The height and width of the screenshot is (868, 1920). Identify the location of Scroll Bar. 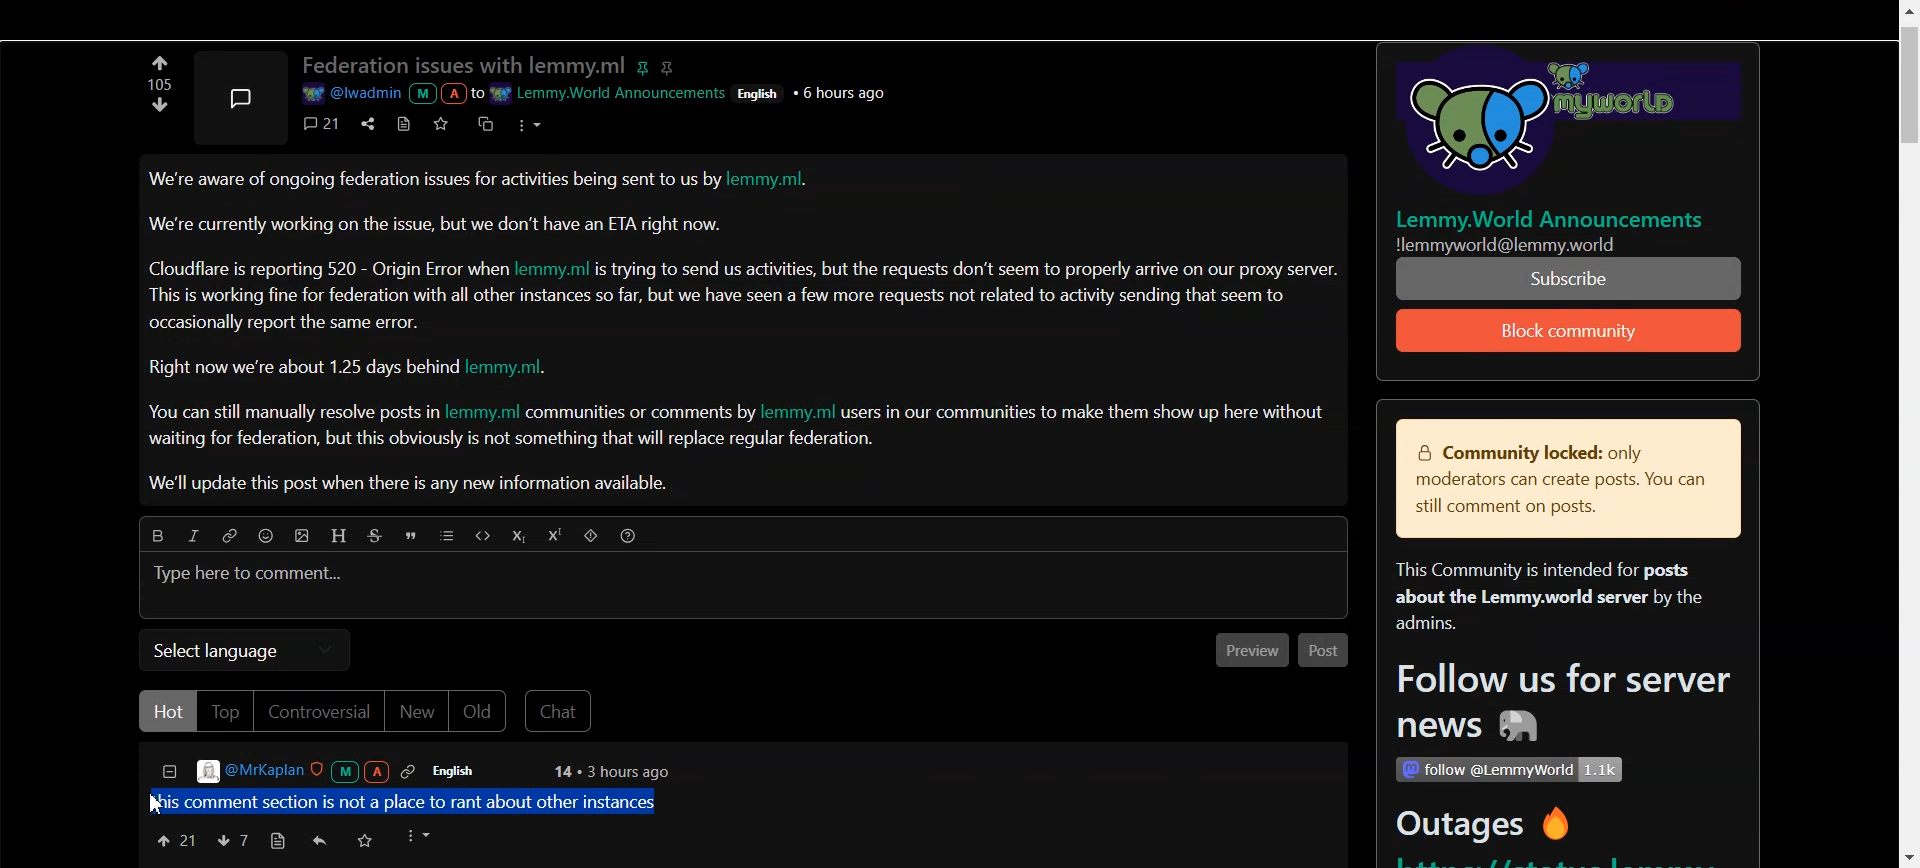
(1907, 434).